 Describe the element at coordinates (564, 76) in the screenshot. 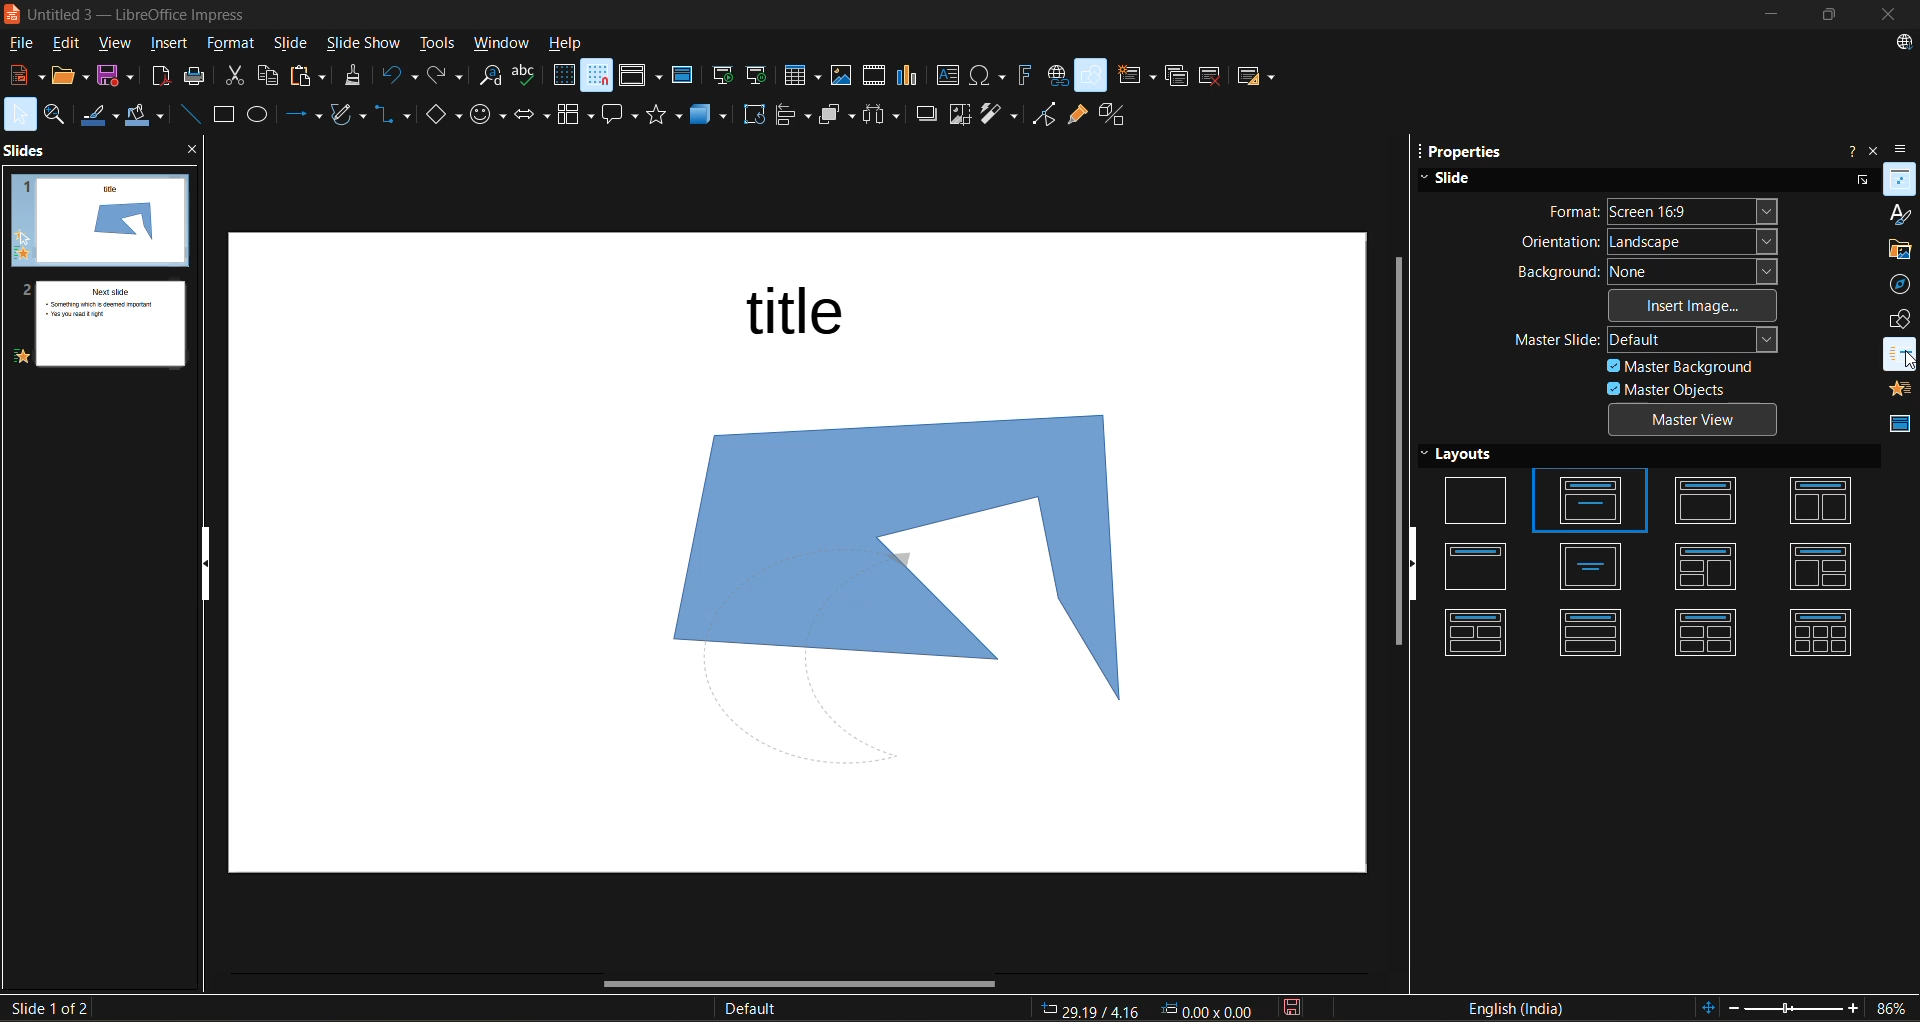

I see `display grid` at that location.